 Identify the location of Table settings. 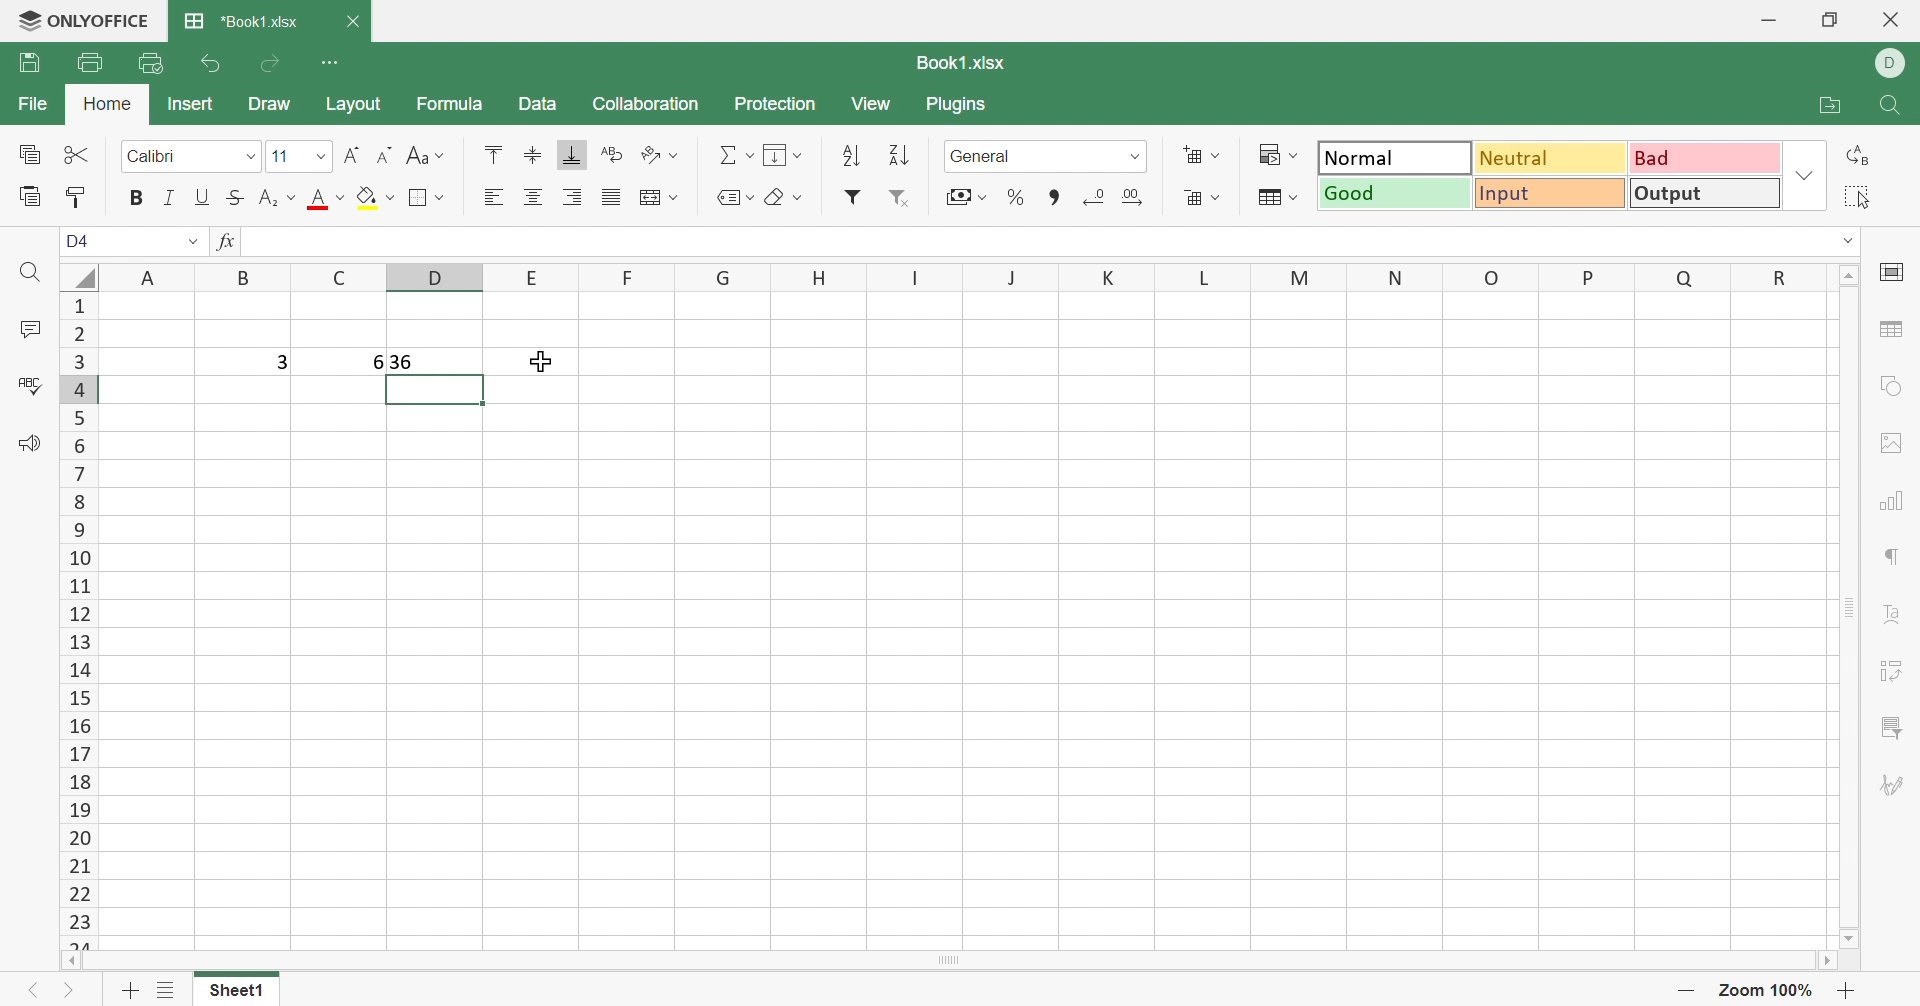
(1889, 328).